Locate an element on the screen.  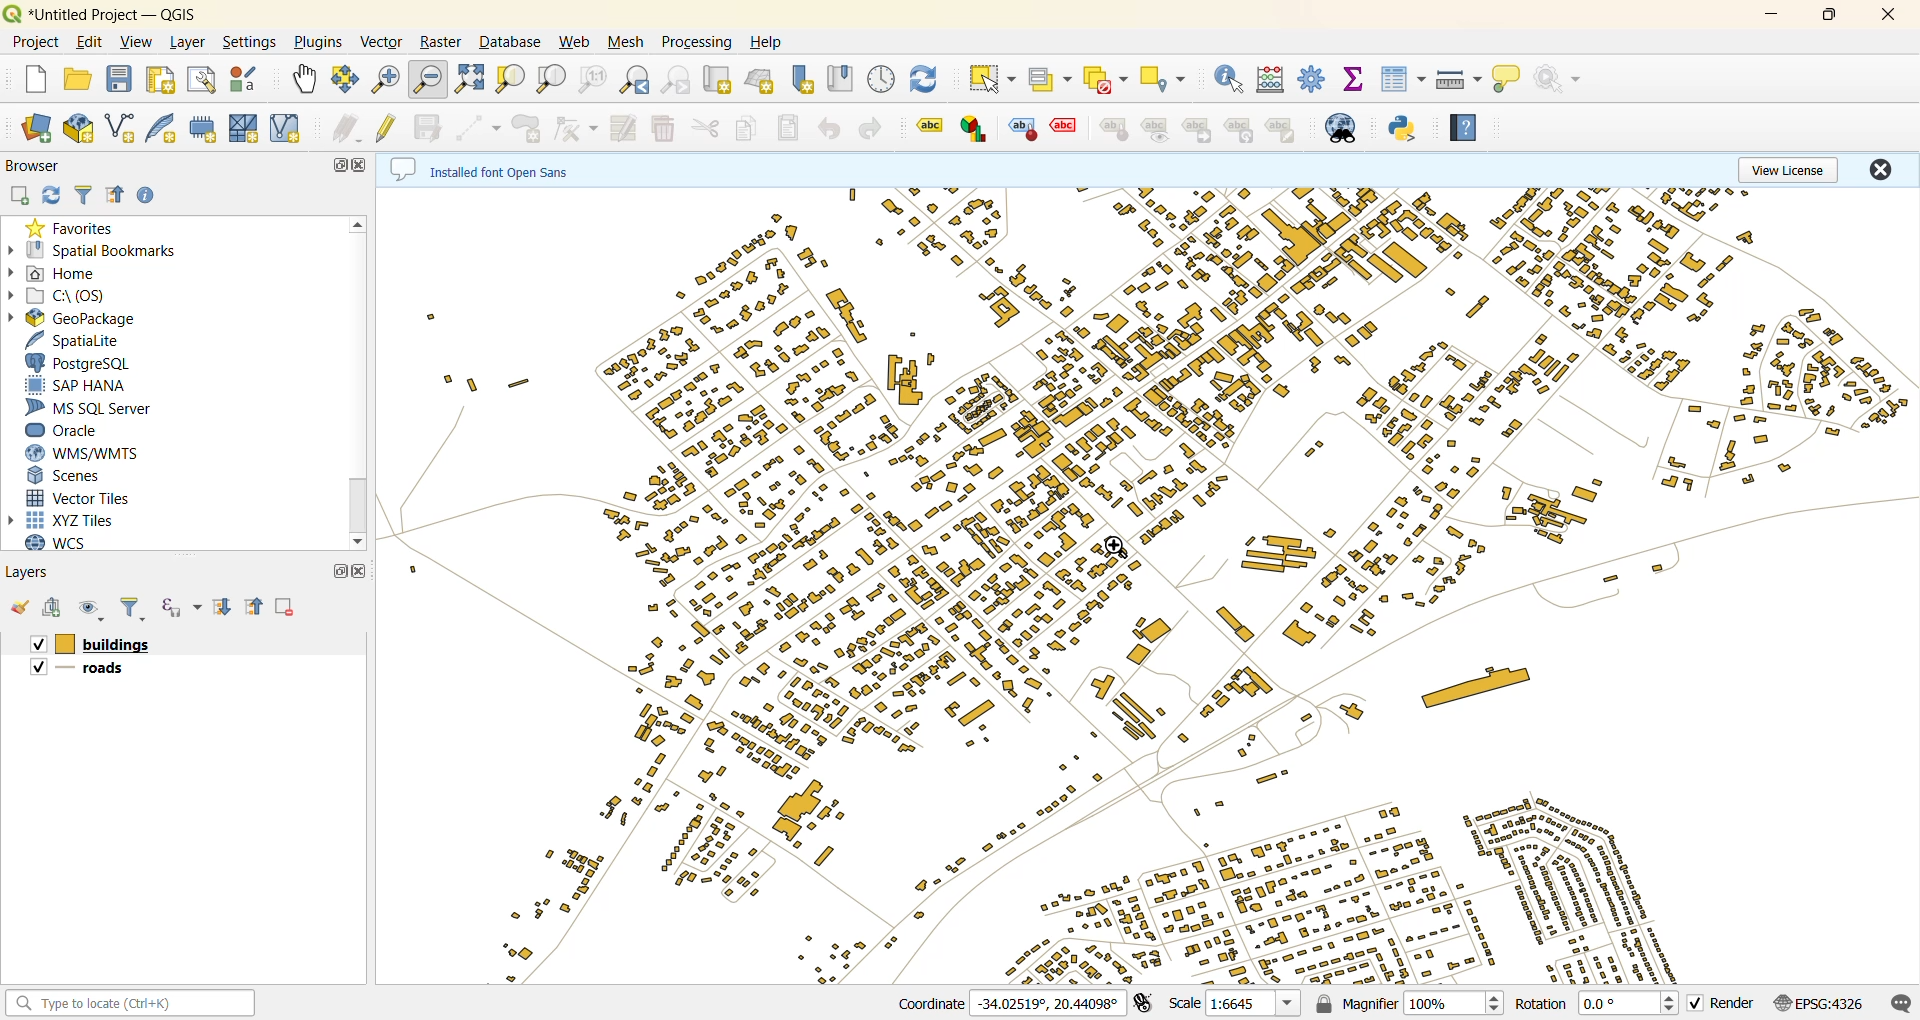
refresh is located at coordinates (53, 194).